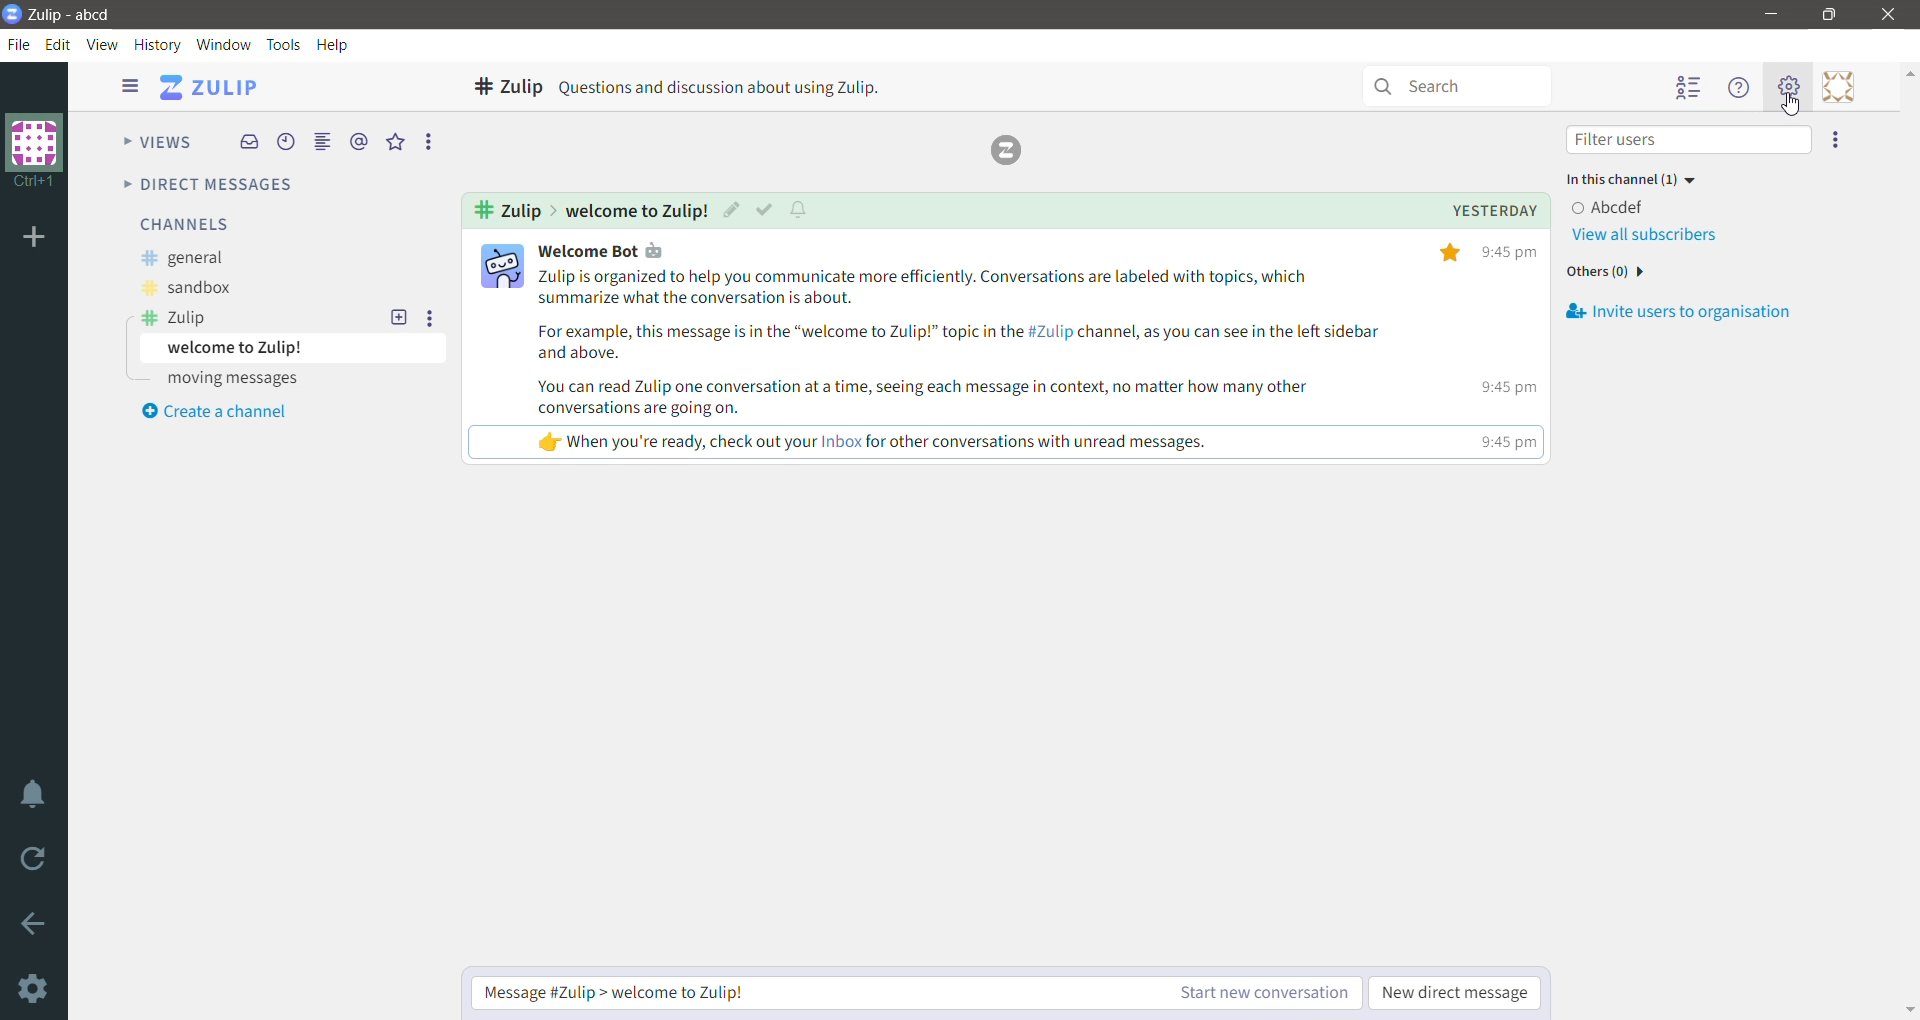 The height and width of the screenshot is (1020, 1920). I want to click on Reload, so click(35, 864).